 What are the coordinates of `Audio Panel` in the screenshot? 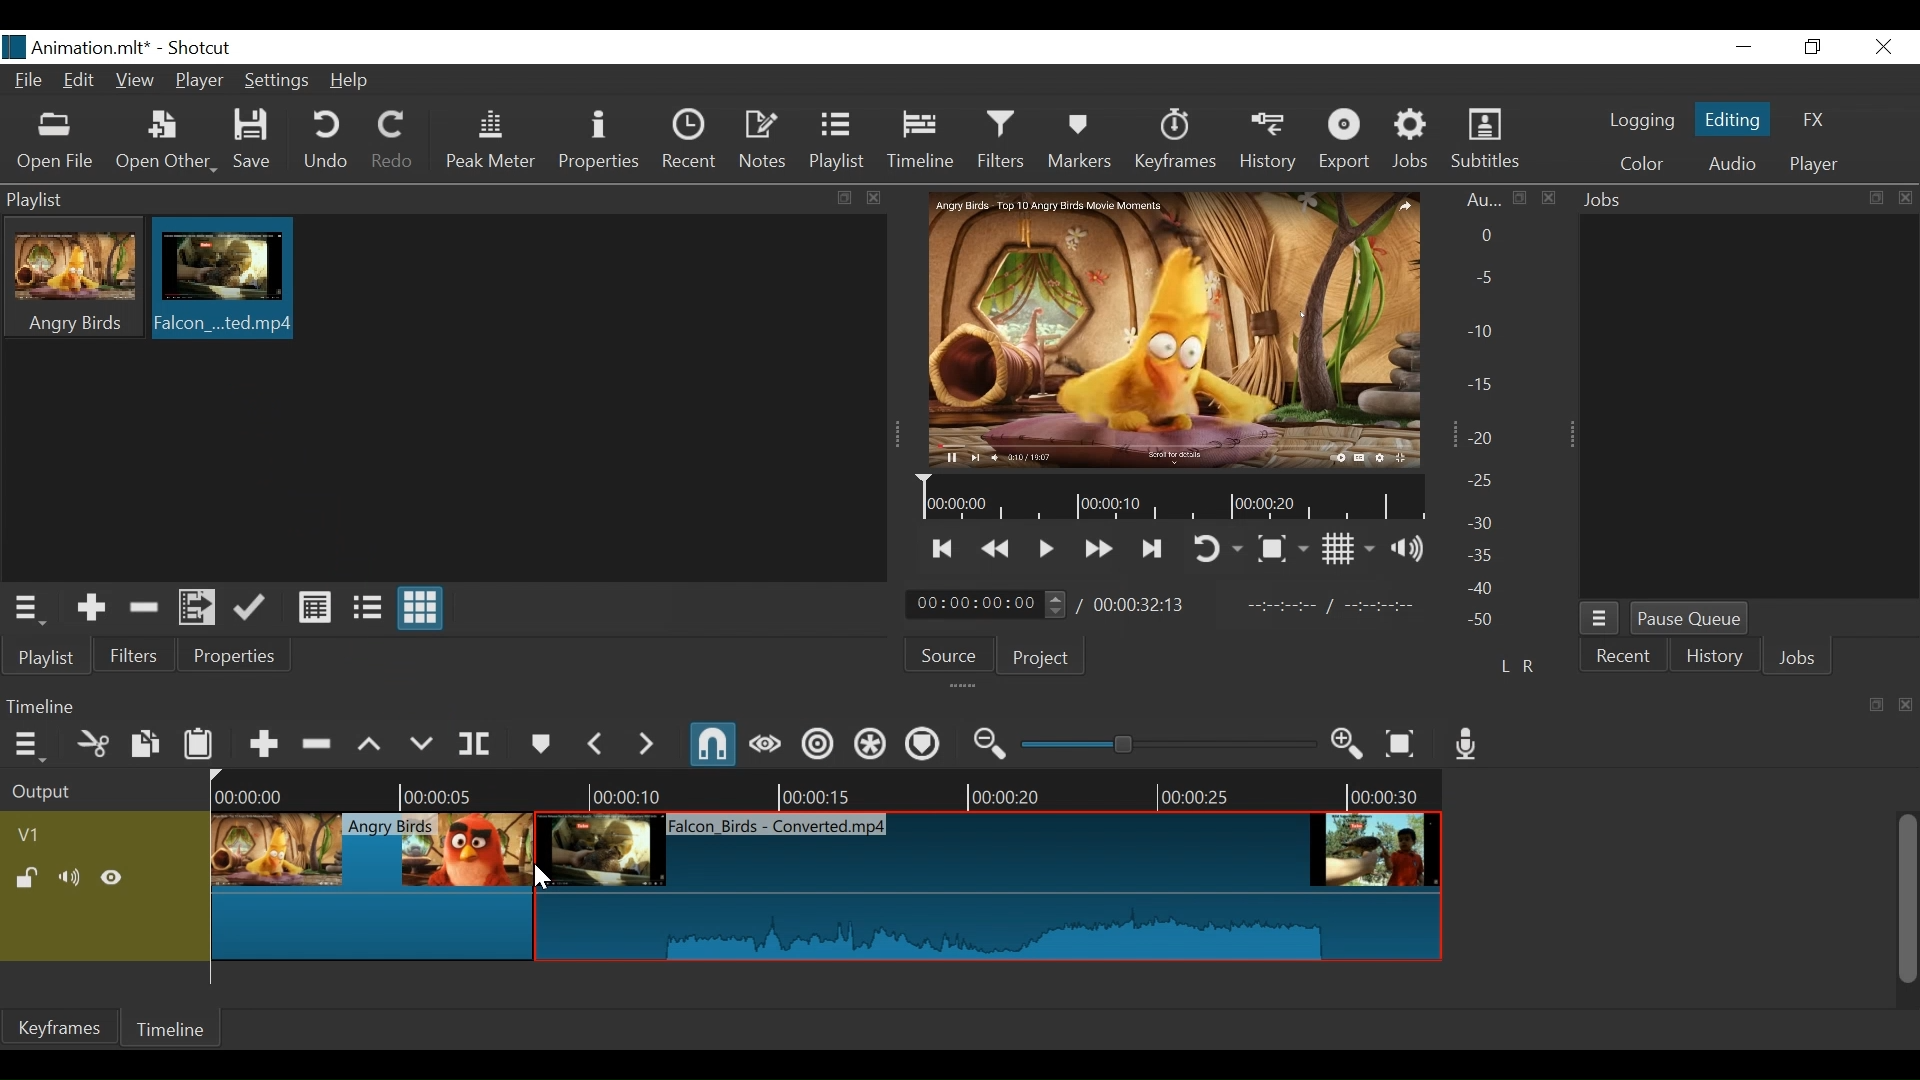 It's located at (1489, 414).